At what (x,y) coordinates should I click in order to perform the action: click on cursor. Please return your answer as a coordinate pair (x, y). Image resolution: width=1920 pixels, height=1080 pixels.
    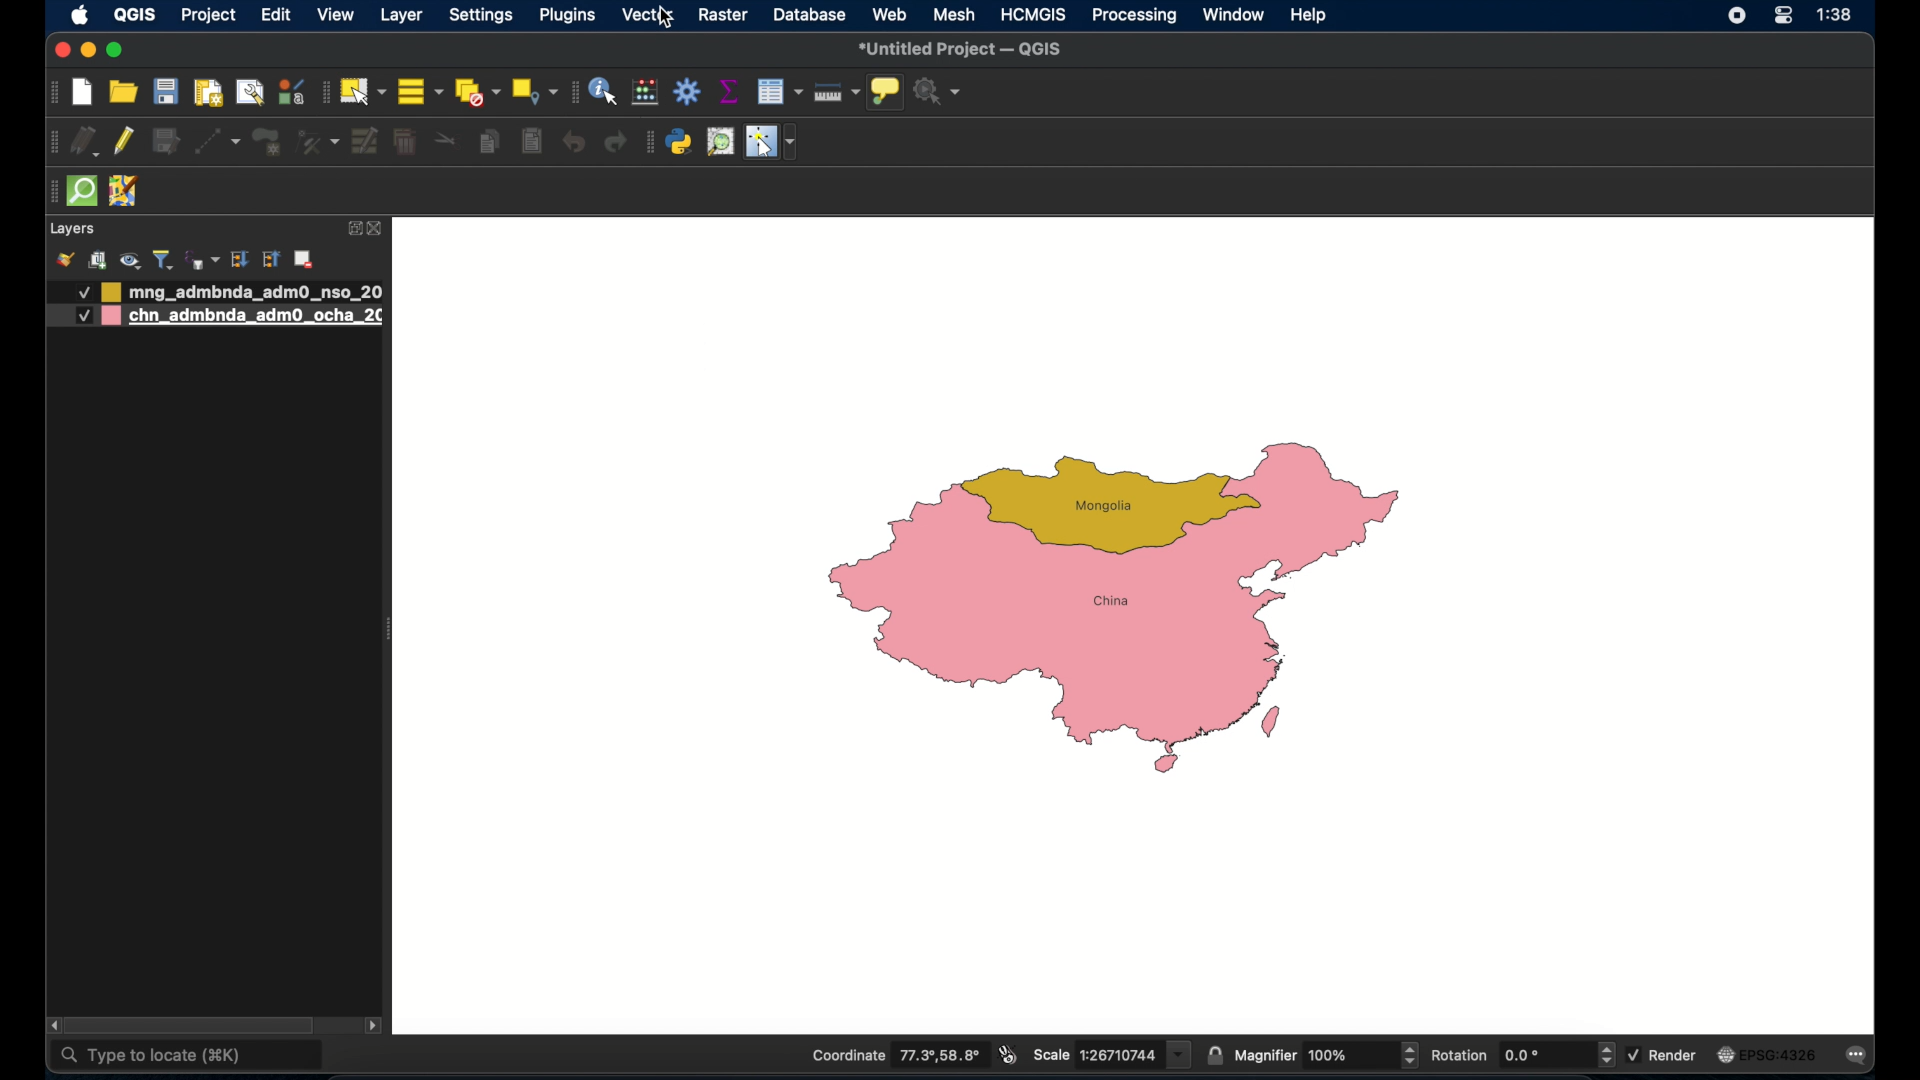
    Looking at the image, I should click on (665, 18).